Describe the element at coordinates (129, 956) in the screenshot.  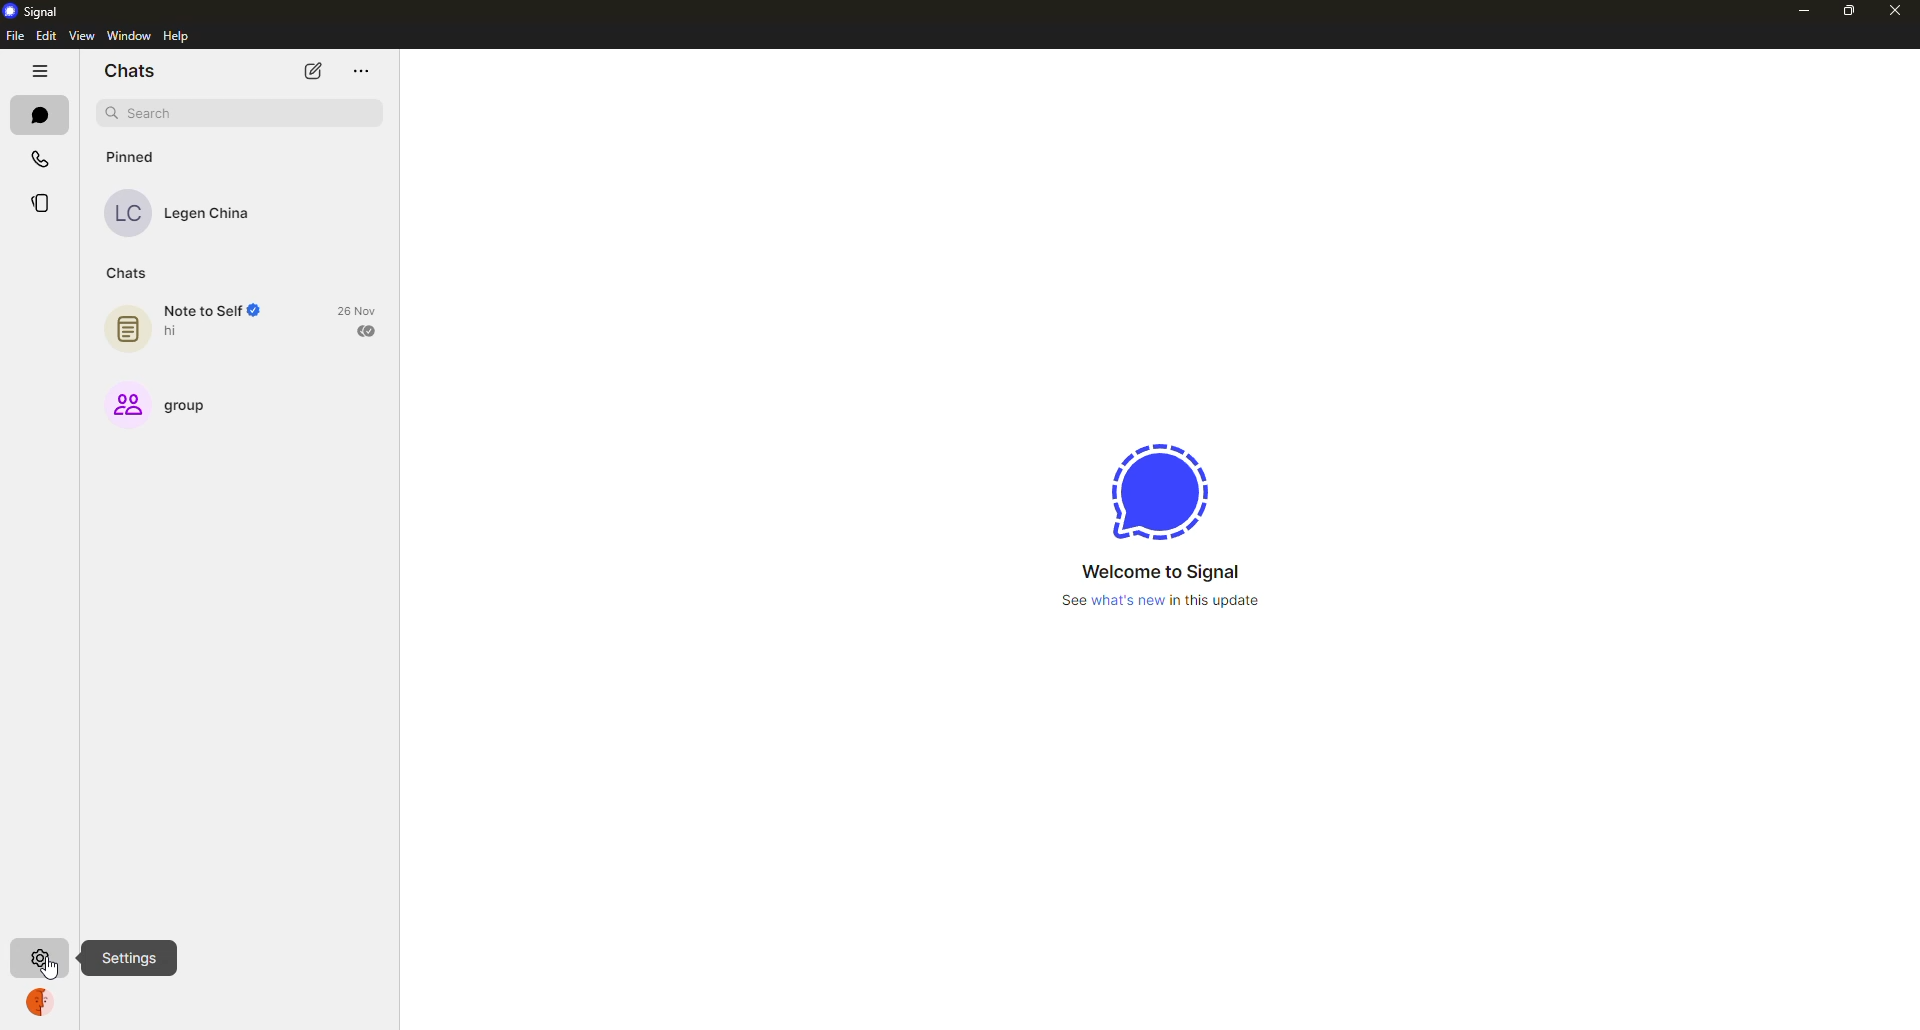
I see `settings` at that location.